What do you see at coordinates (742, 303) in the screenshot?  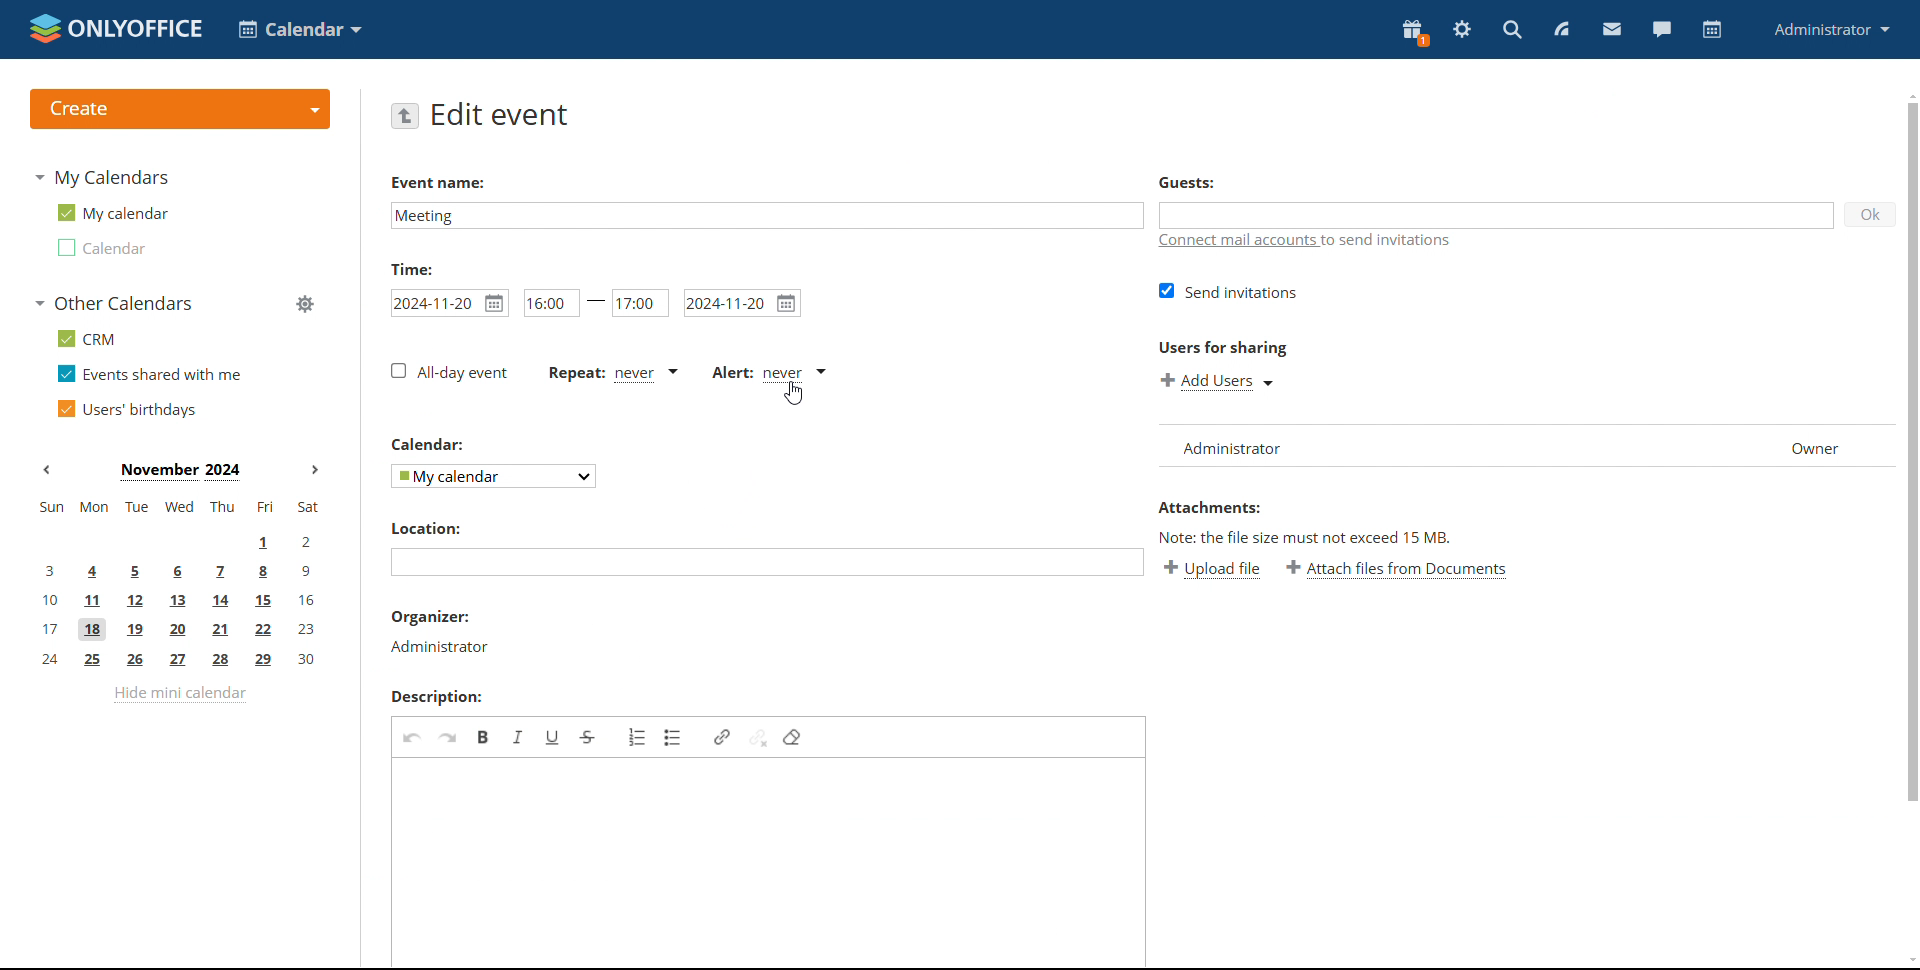 I see `end date` at bounding box center [742, 303].